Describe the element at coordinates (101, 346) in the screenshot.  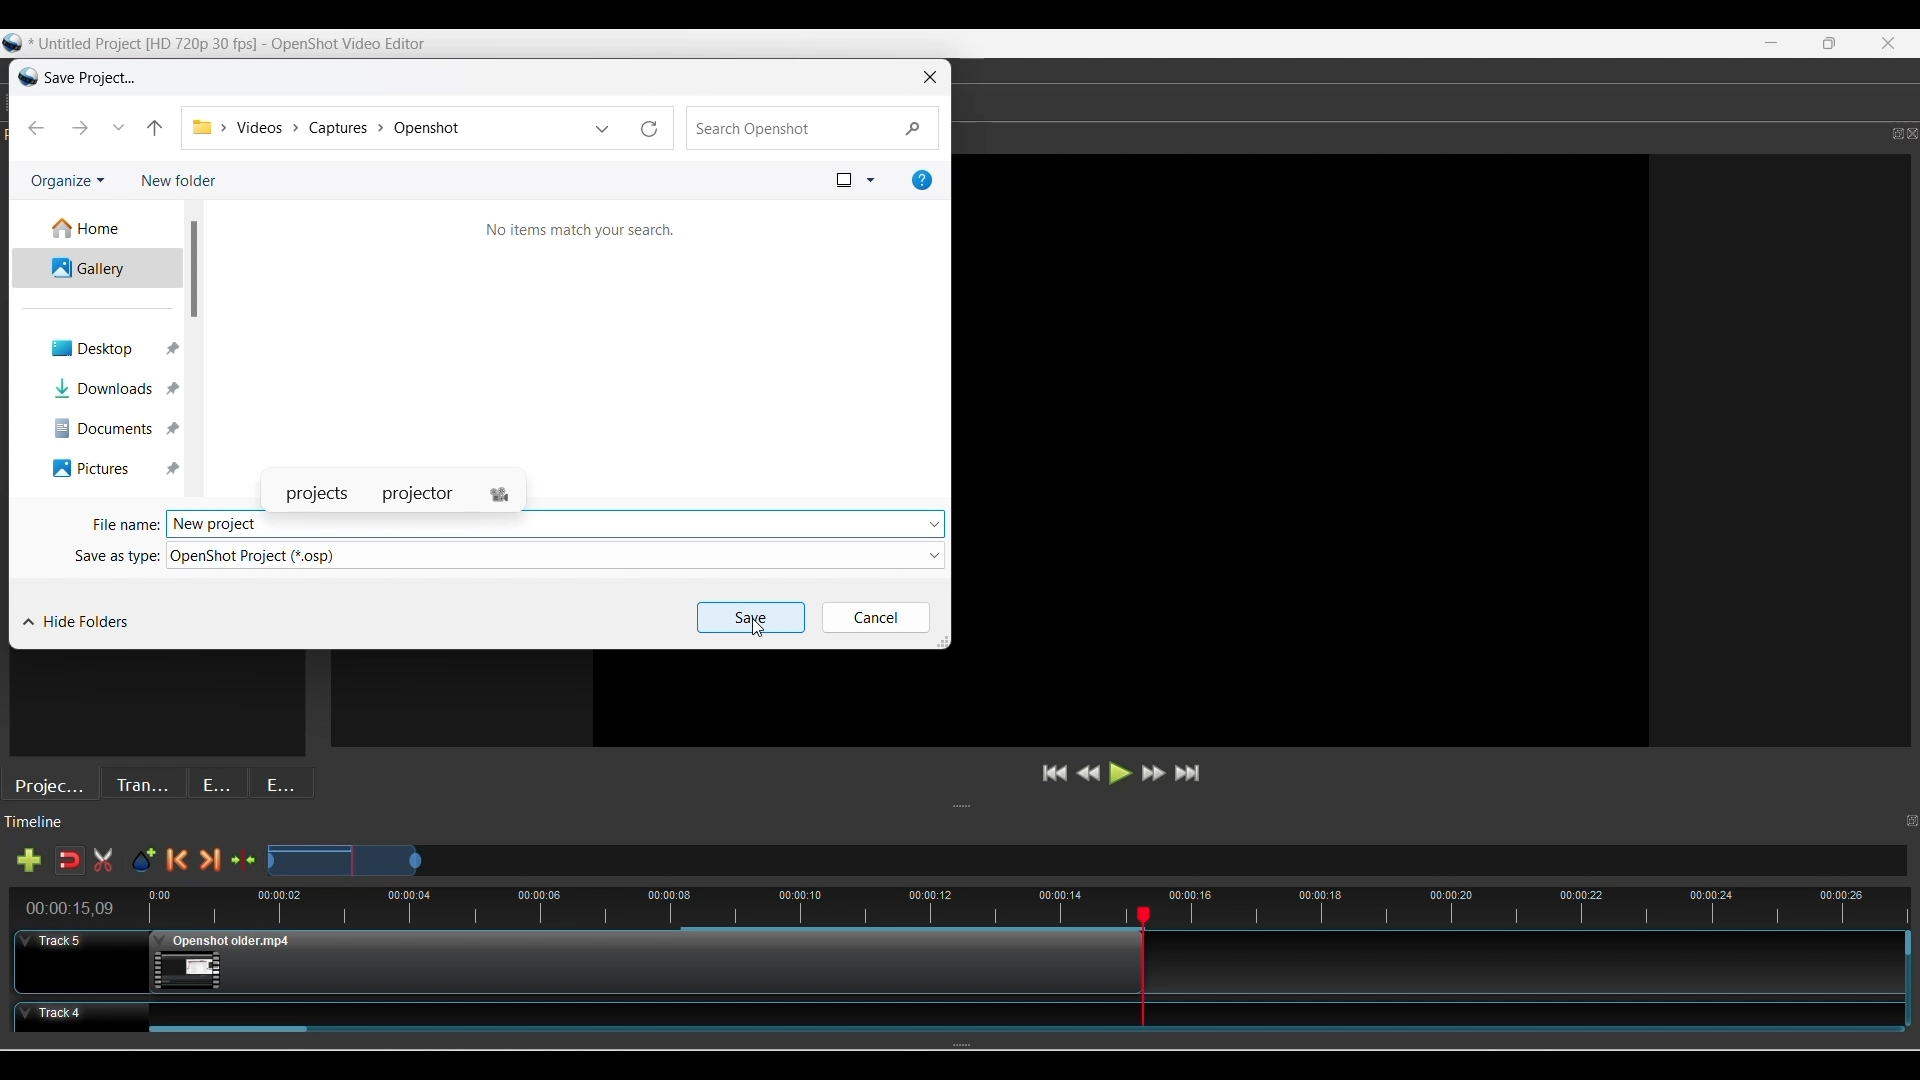
I see `Desktop` at that location.